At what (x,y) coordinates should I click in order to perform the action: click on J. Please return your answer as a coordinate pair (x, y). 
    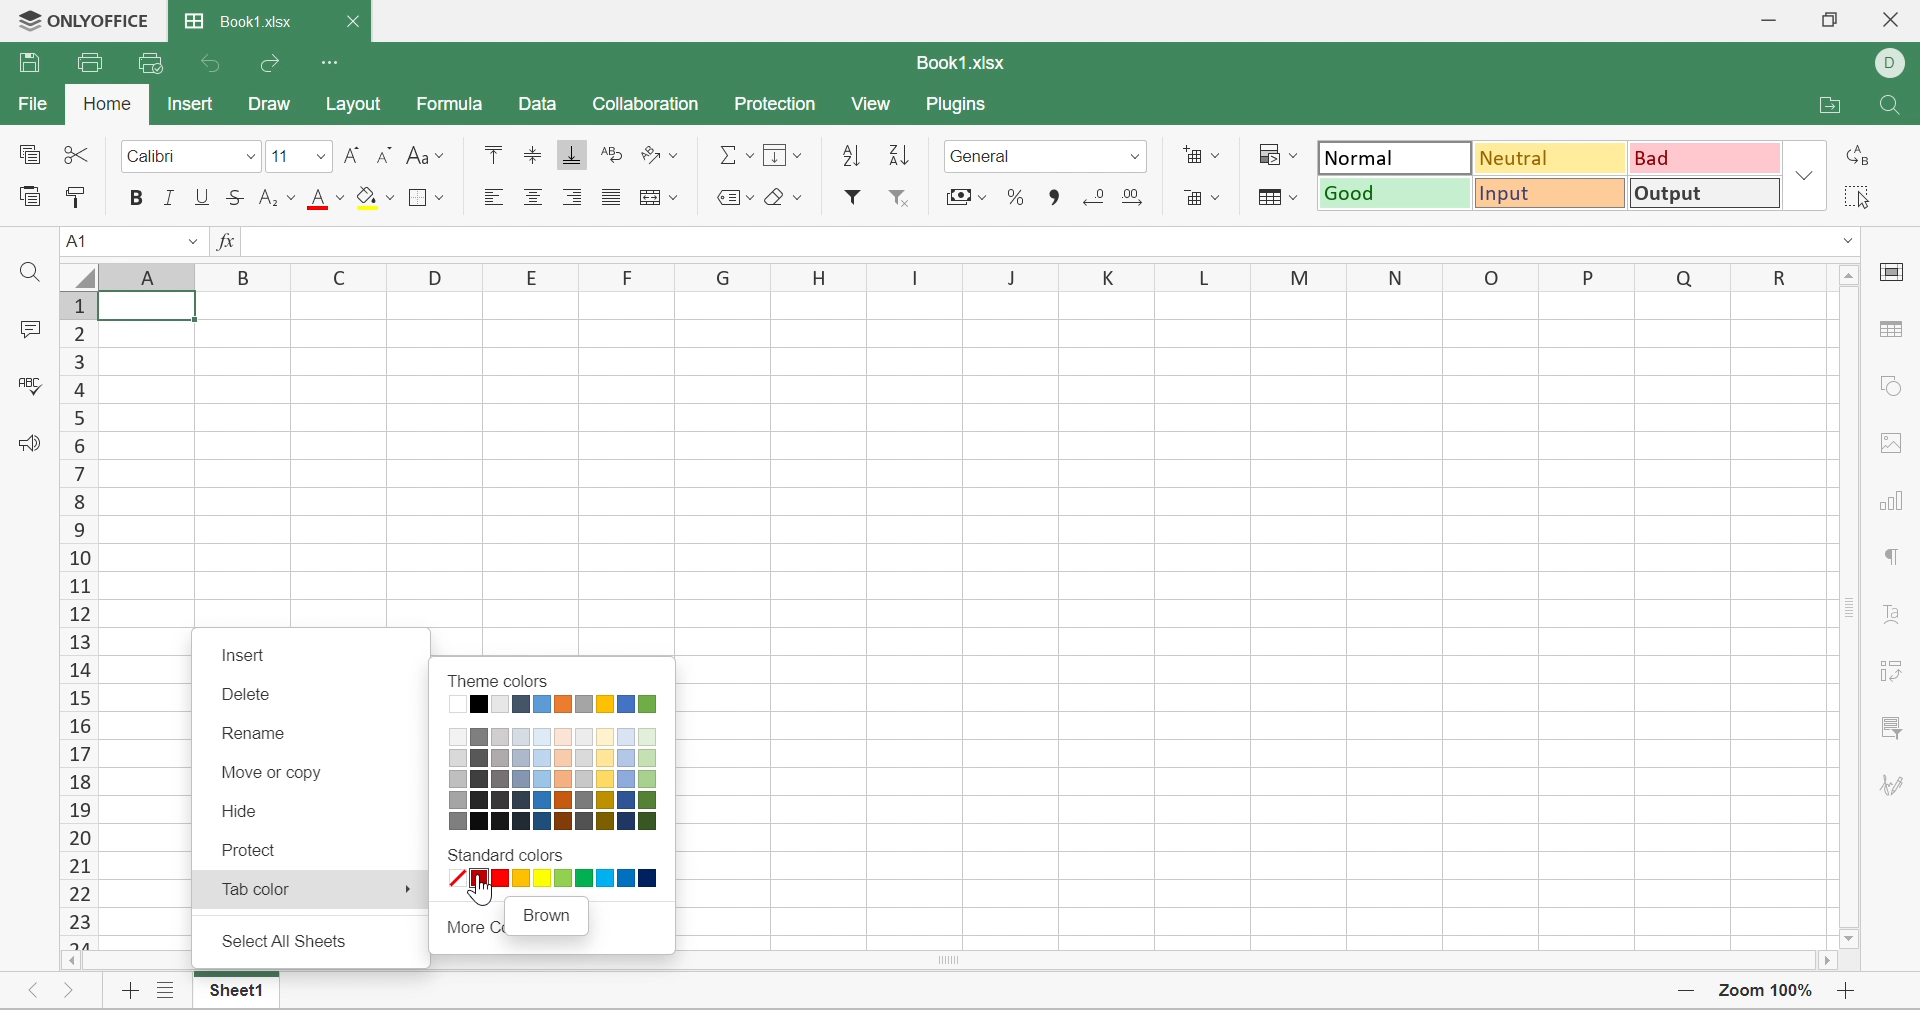
    Looking at the image, I should click on (1007, 275).